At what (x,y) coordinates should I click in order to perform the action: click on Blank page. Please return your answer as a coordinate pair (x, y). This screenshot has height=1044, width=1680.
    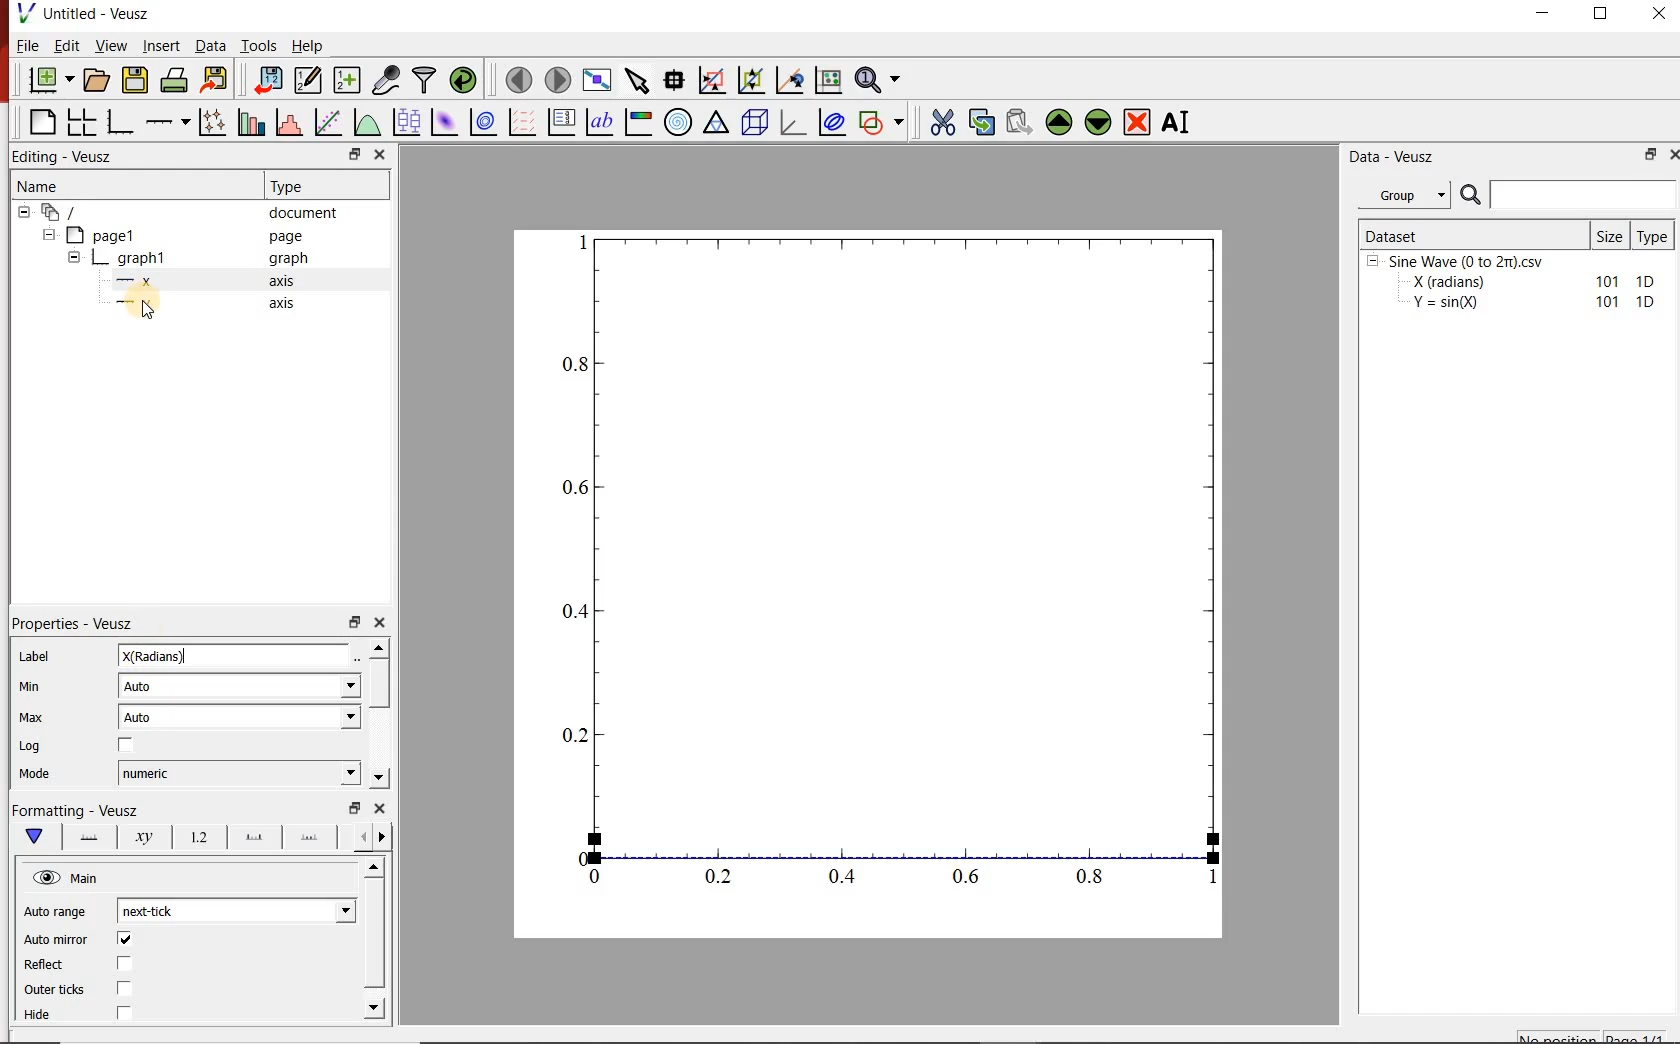
    Looking at the image, I should click on (42, 122).